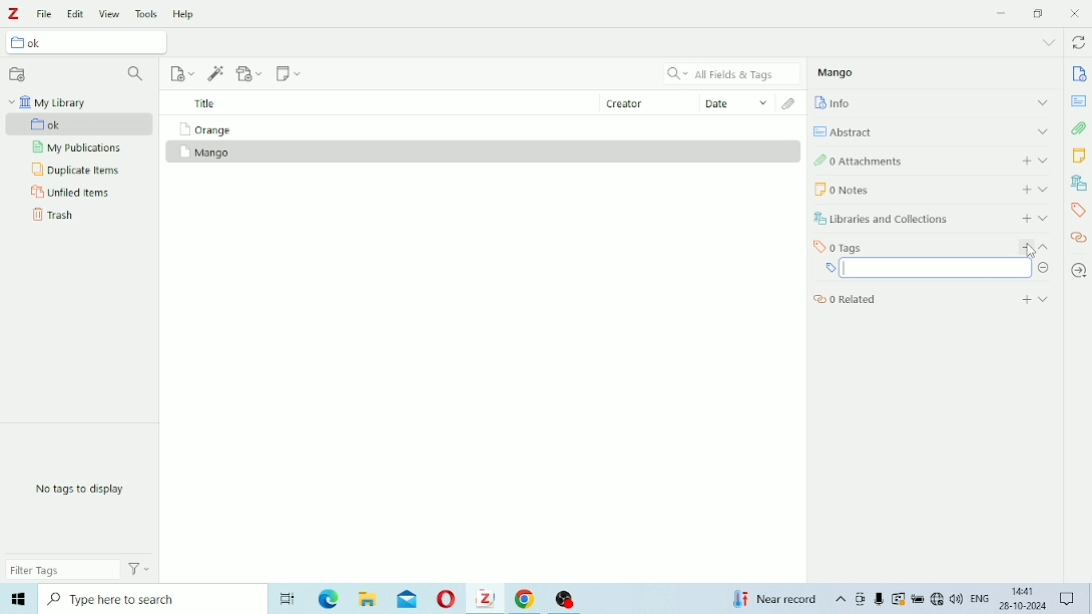 Image resolution: width=1092 pixels, height=614 pixels. Describe the element at coordinates (734, 74) in the screenshot. I see `All Fields & Tags` at that location.